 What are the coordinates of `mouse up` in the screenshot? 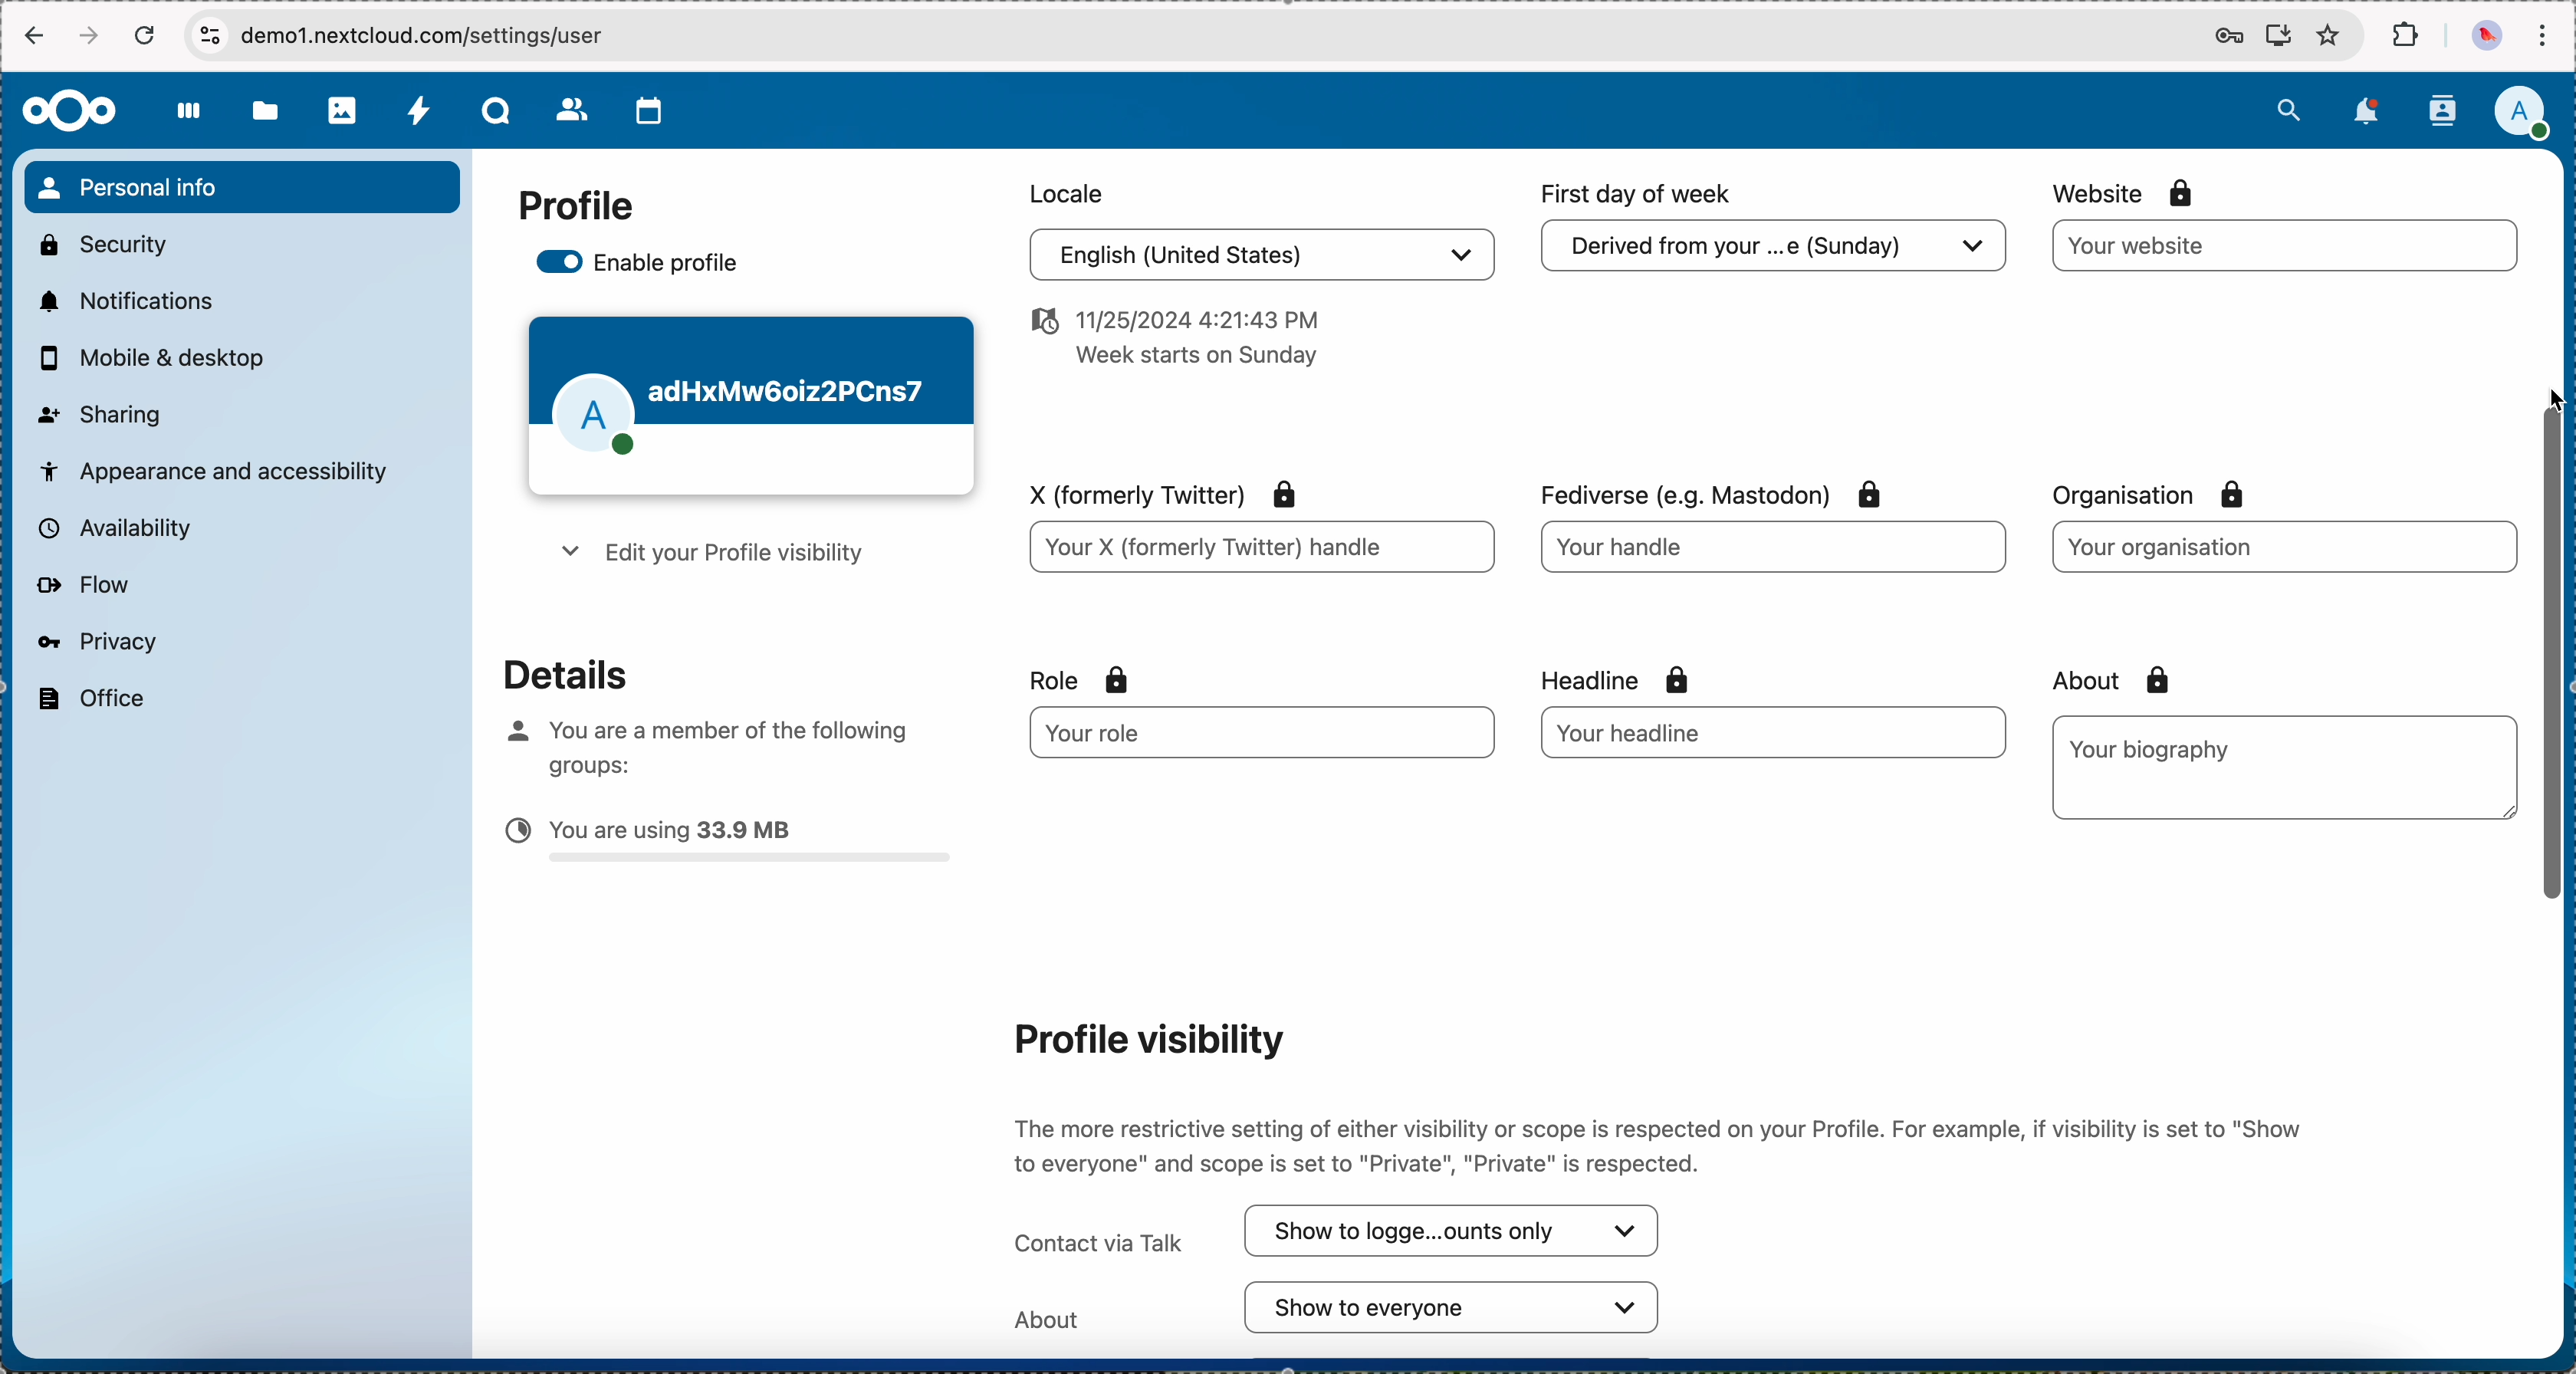 It's located at (2557, 399).